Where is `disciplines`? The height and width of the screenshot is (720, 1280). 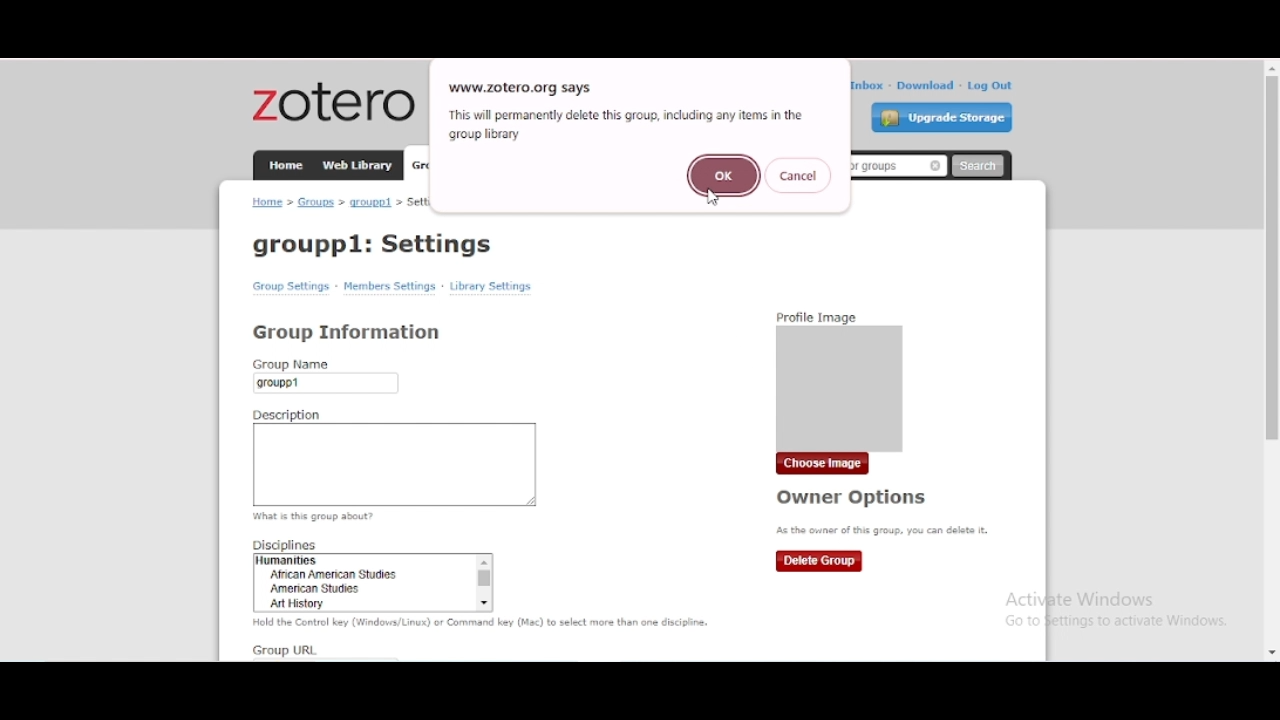 disciplines is located at coordinates (376, 577).